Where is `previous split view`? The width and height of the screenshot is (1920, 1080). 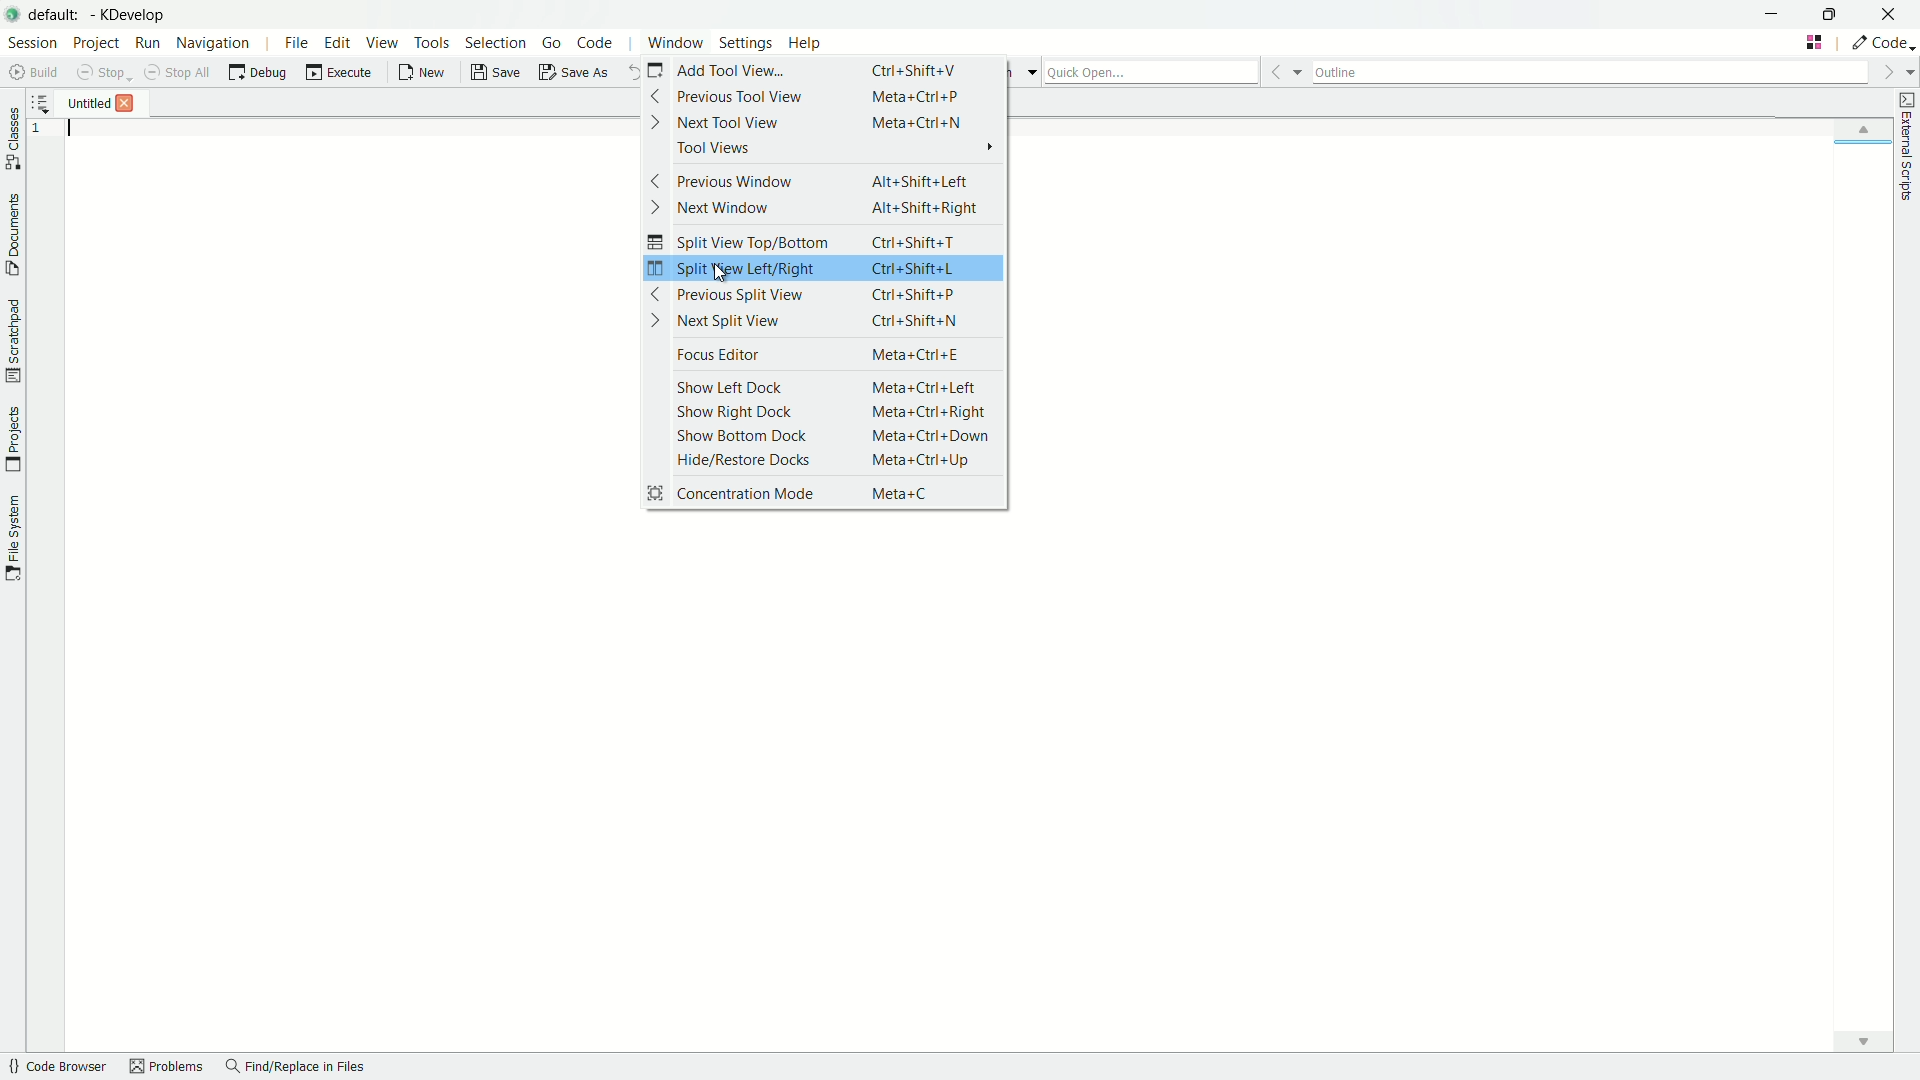 previous split view is located at coordinates (737, 296).